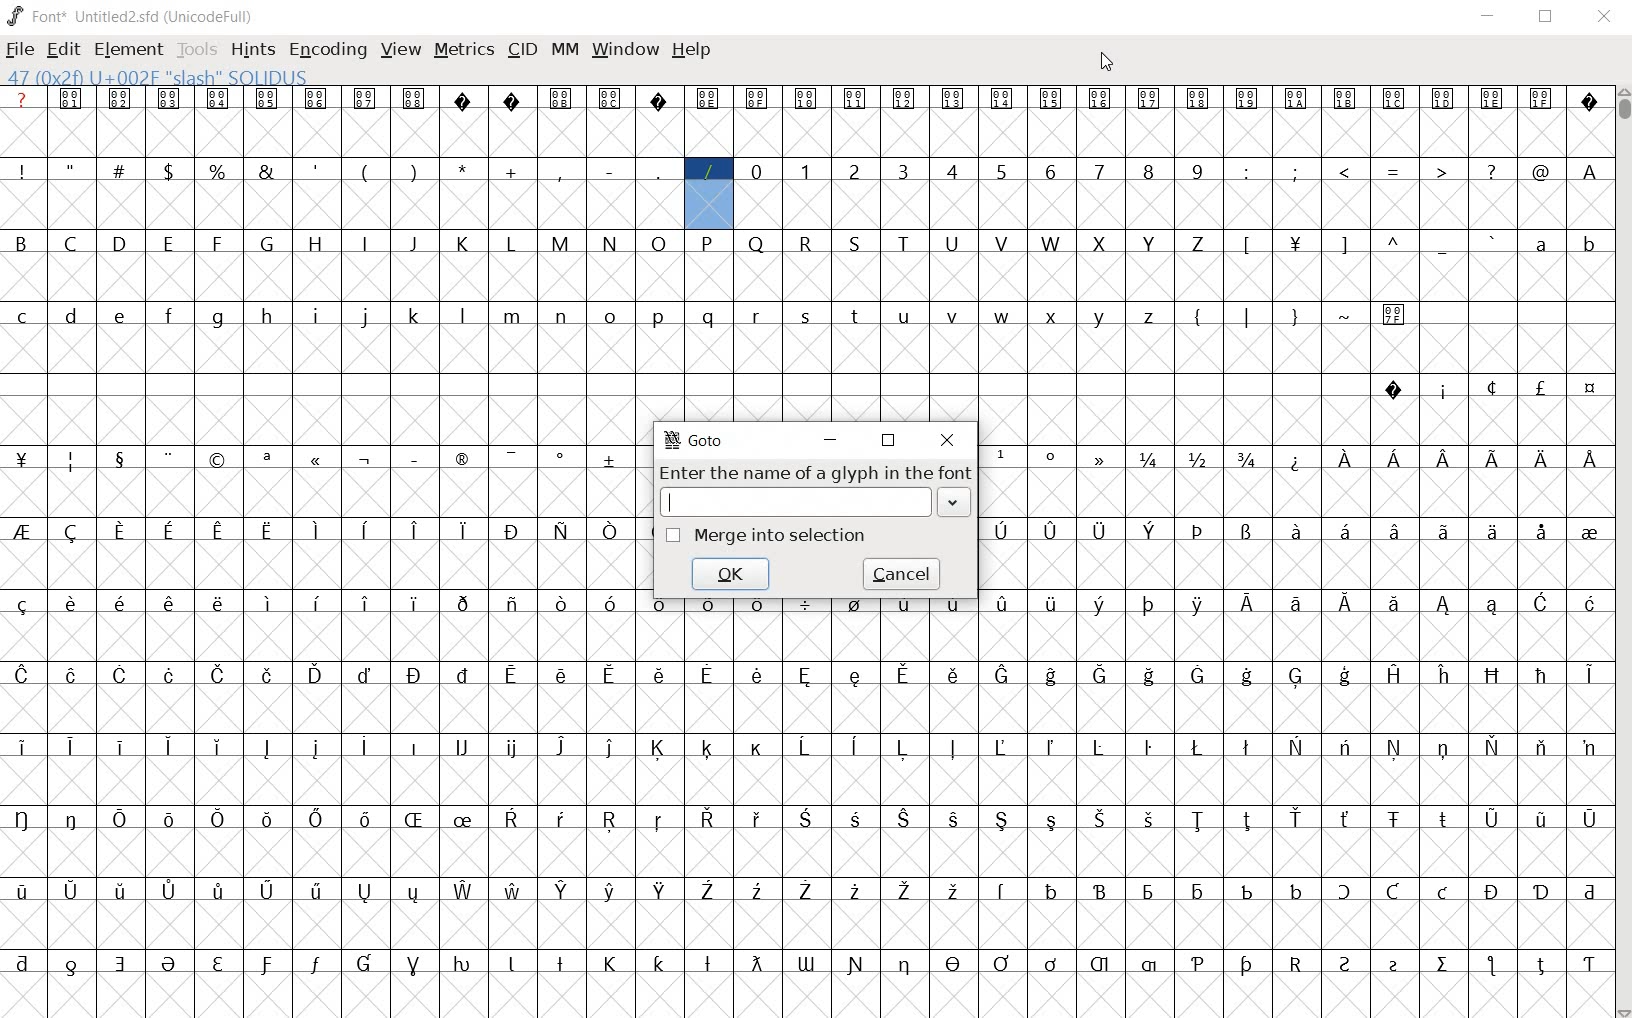 The height and width of the screenshot is (1018, 1632). I want to click on glyph, so click(1051, 747).